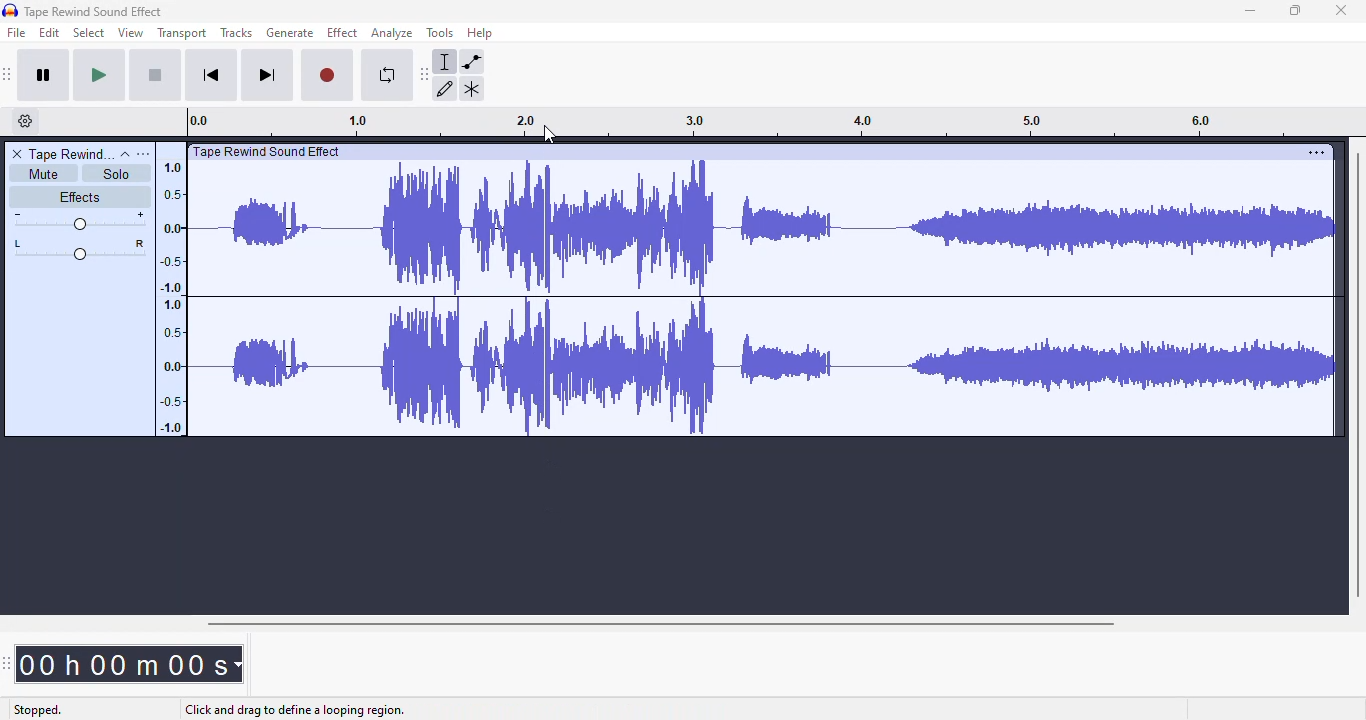 The height and width of the screenshot is (720, 1366). Describe the element at coordinates (118, 174) in the screenshot. I see `solo` at that location.